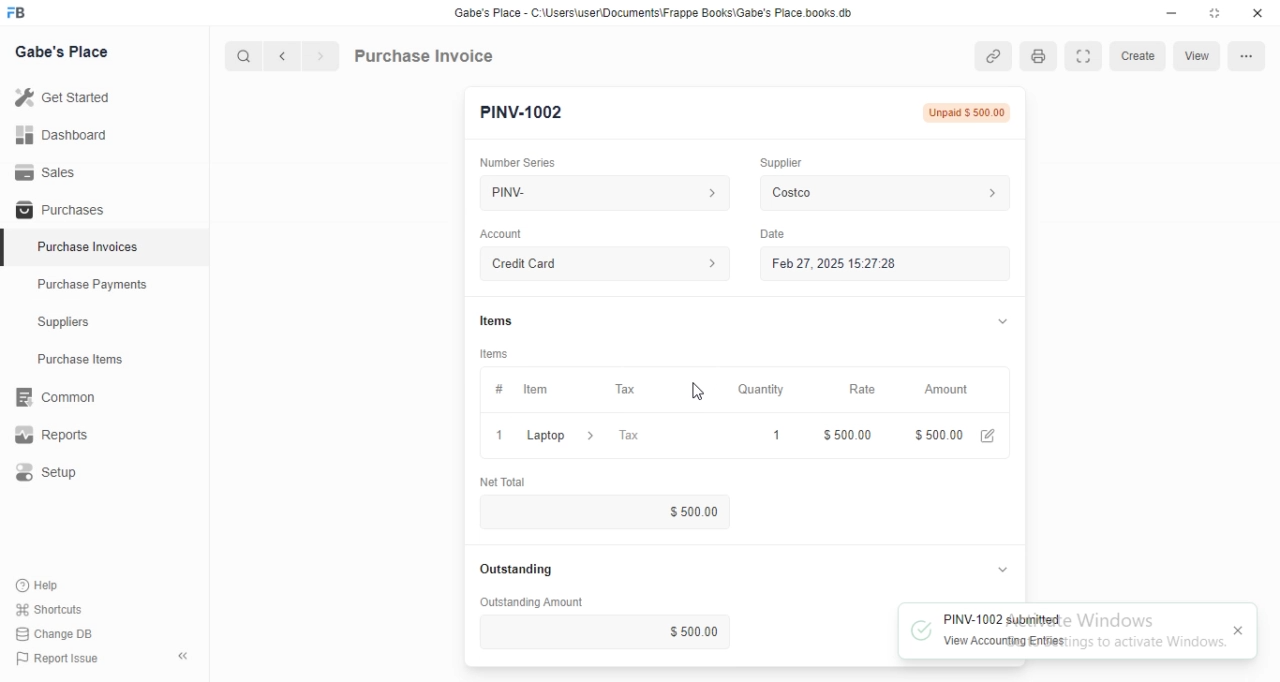 Image resolution: width=1280 pixels, height=682 pixels. What do you see at coordinates (15, 12) in the screenshot?
I see `Frappe Books logo` at bounding box center [15, 12].